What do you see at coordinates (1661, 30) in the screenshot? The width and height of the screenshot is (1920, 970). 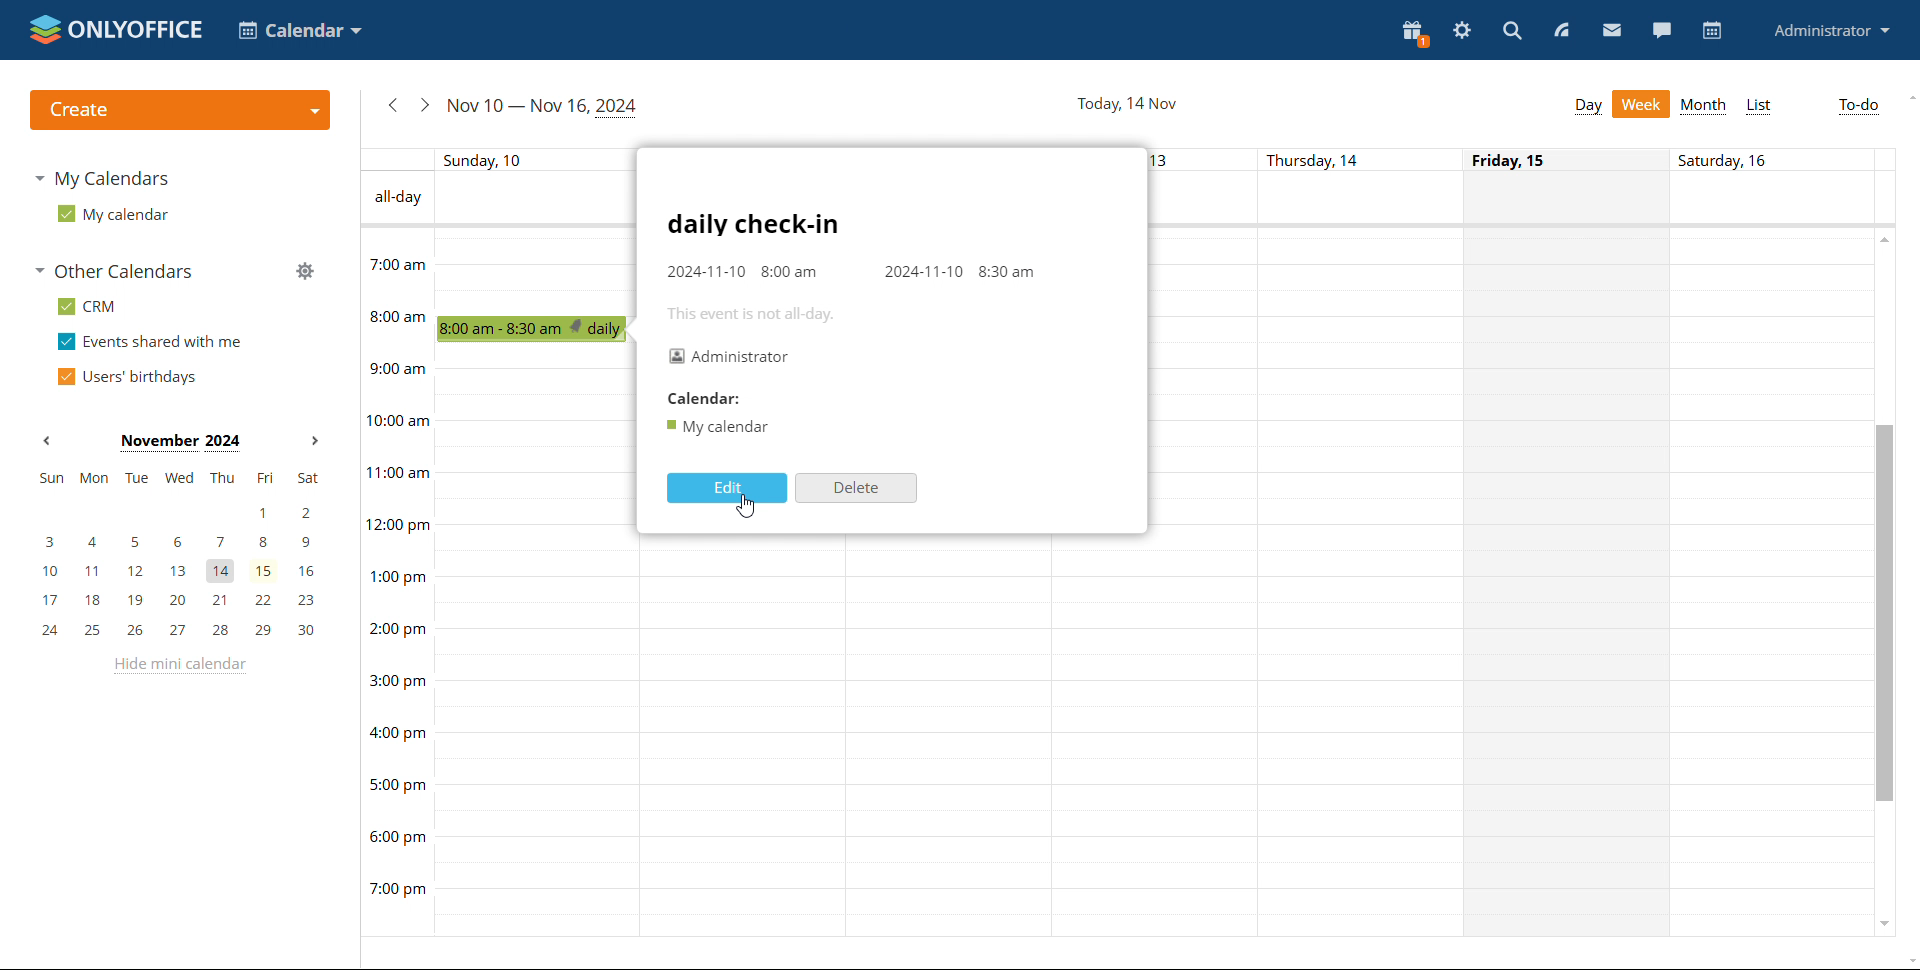 I see `chat` at bounding box center [1661, 30].